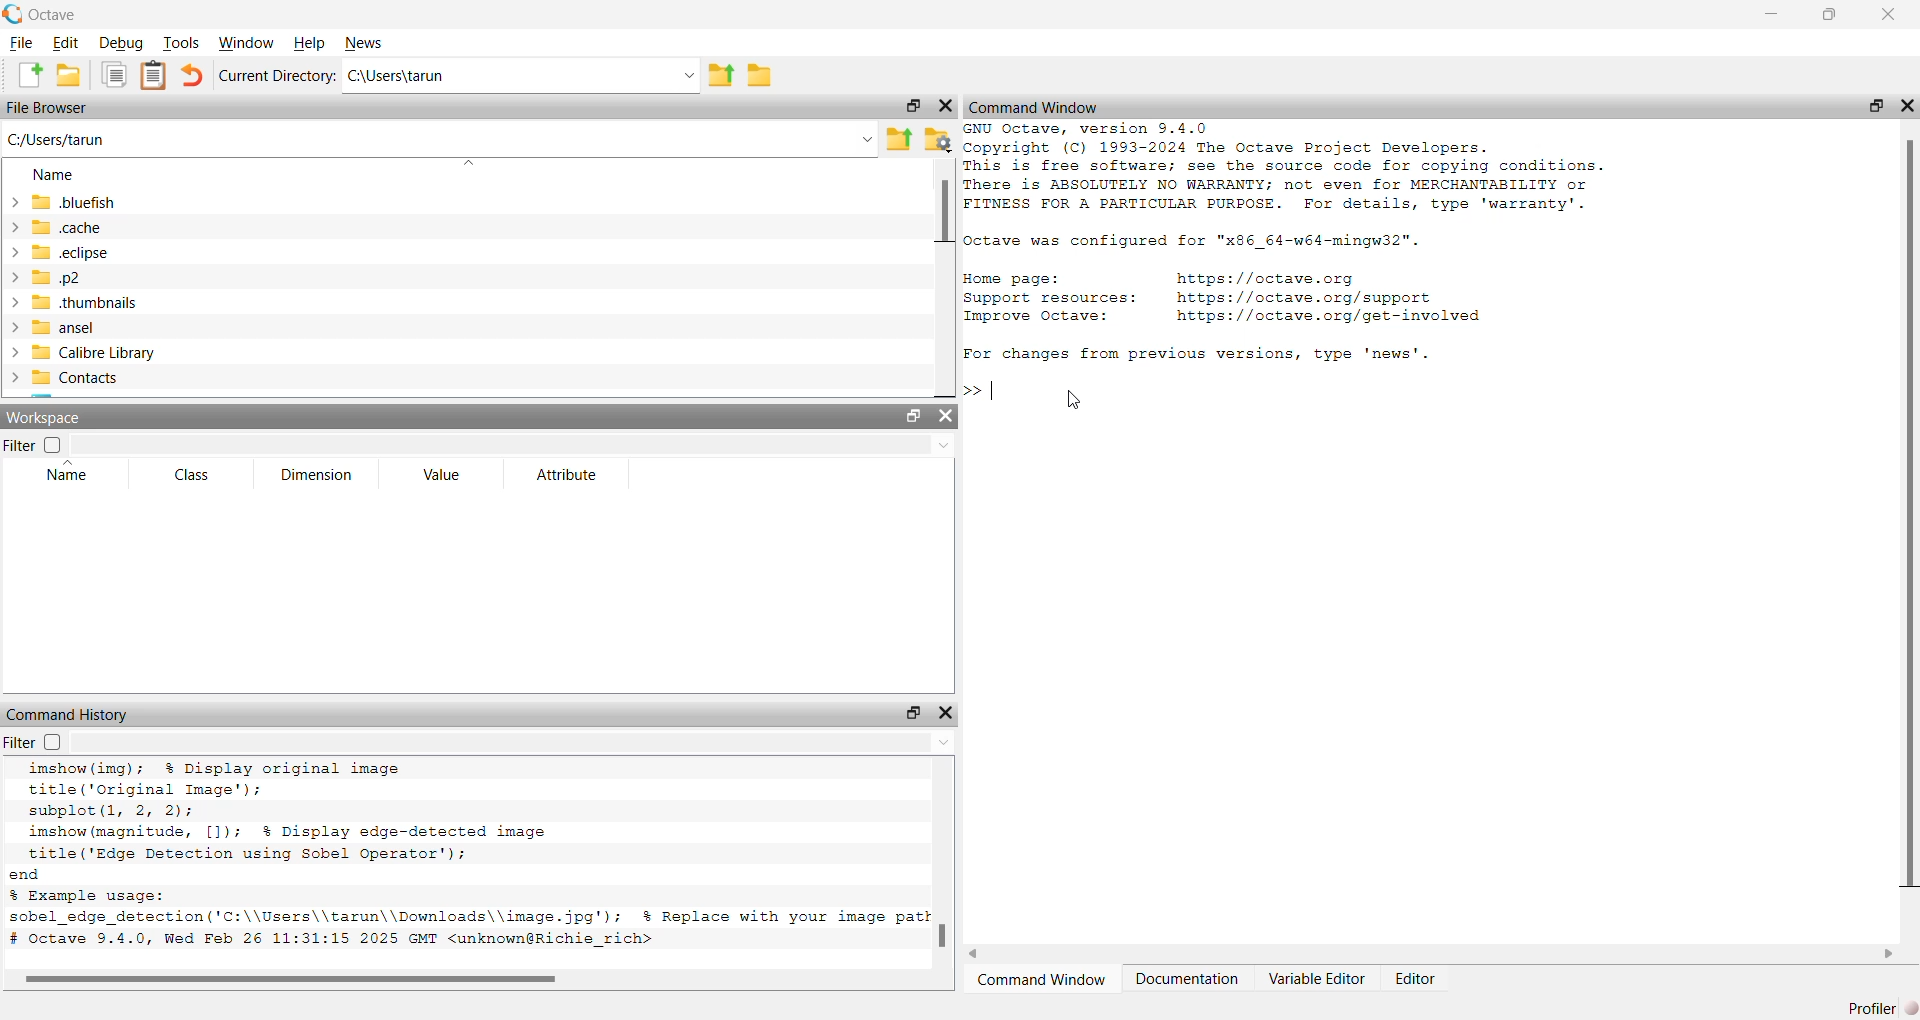 The width and height of the screenshot is (1920, 1020). Describe the element at coordinates (69, 75) in the screenshot. I see `open folder` at that location.